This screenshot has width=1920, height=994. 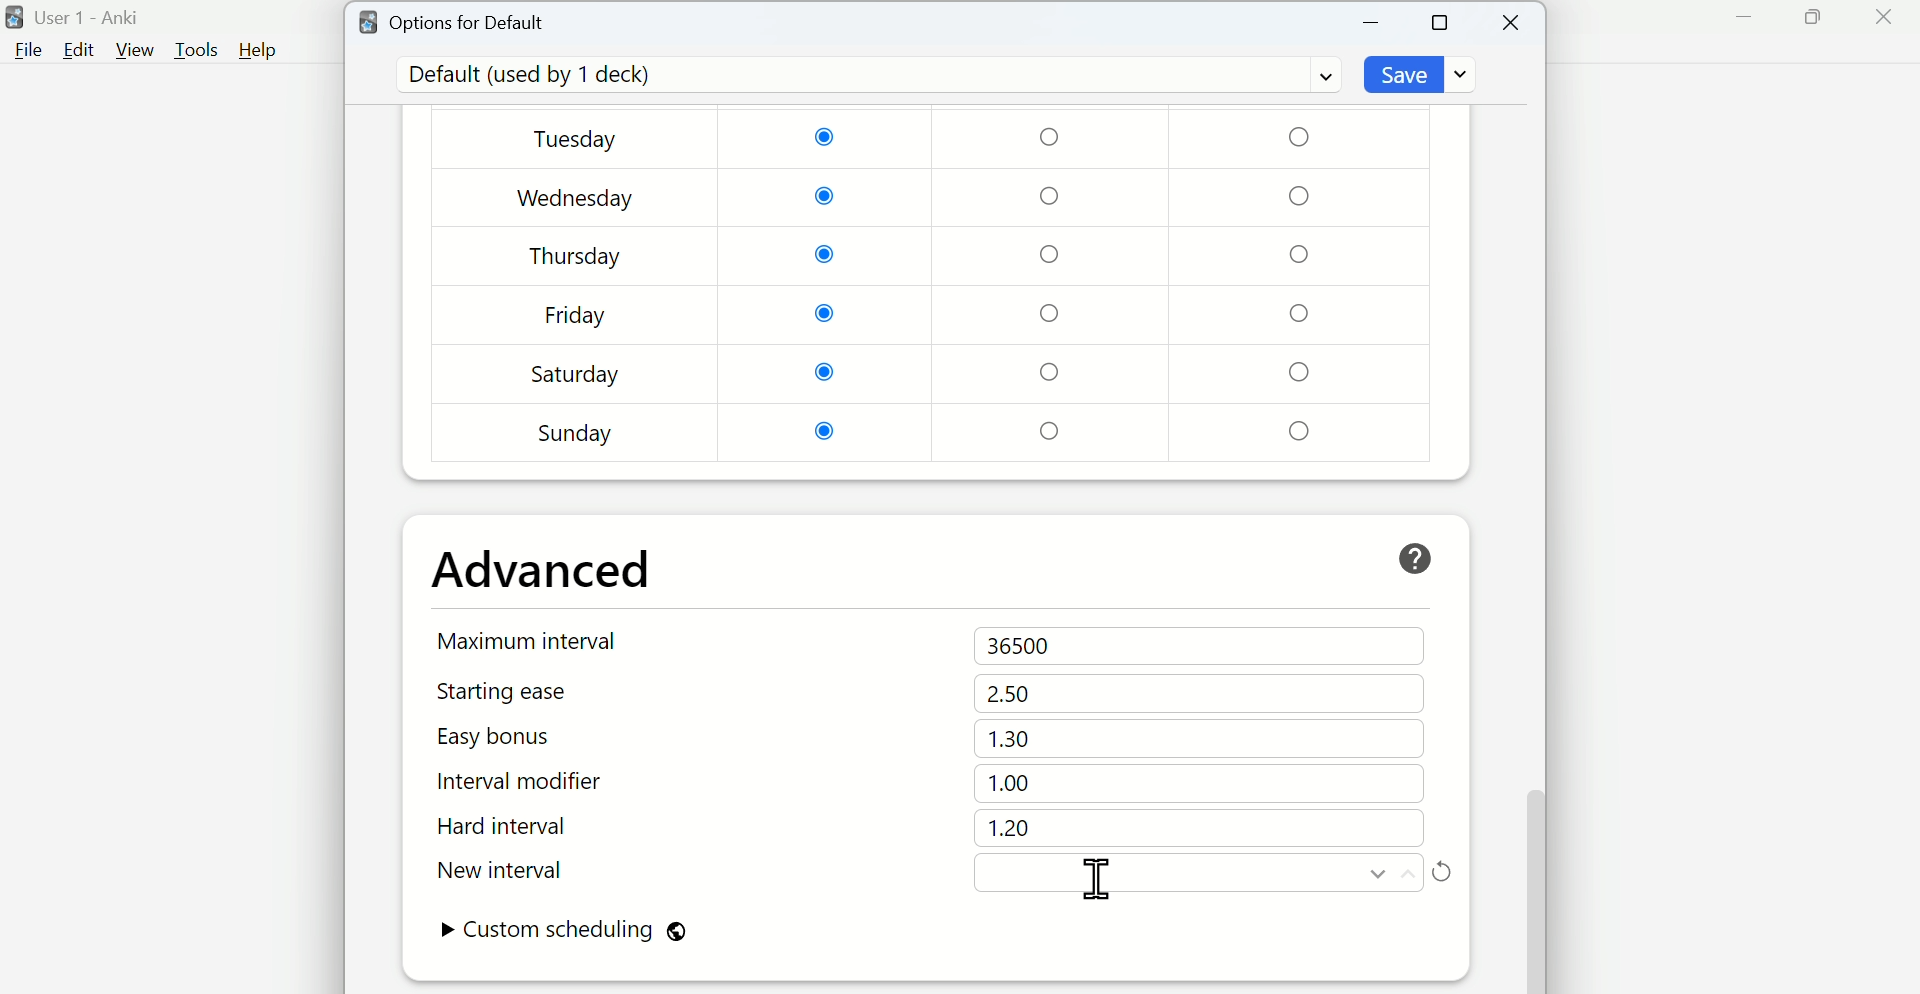 I want to click on Help, so click(x=258, y=50).